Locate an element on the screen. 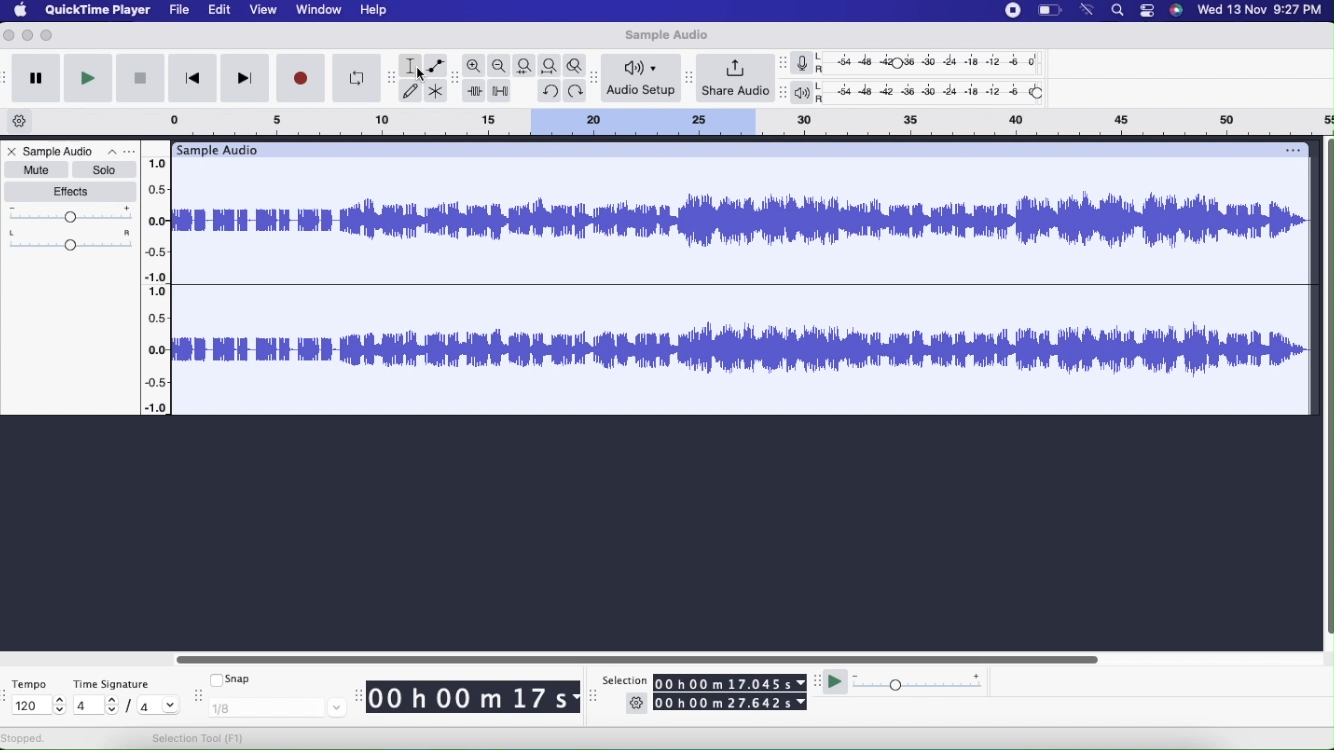 The image size is (1334, 750). Draw tool is located at coordinates (410, 90).